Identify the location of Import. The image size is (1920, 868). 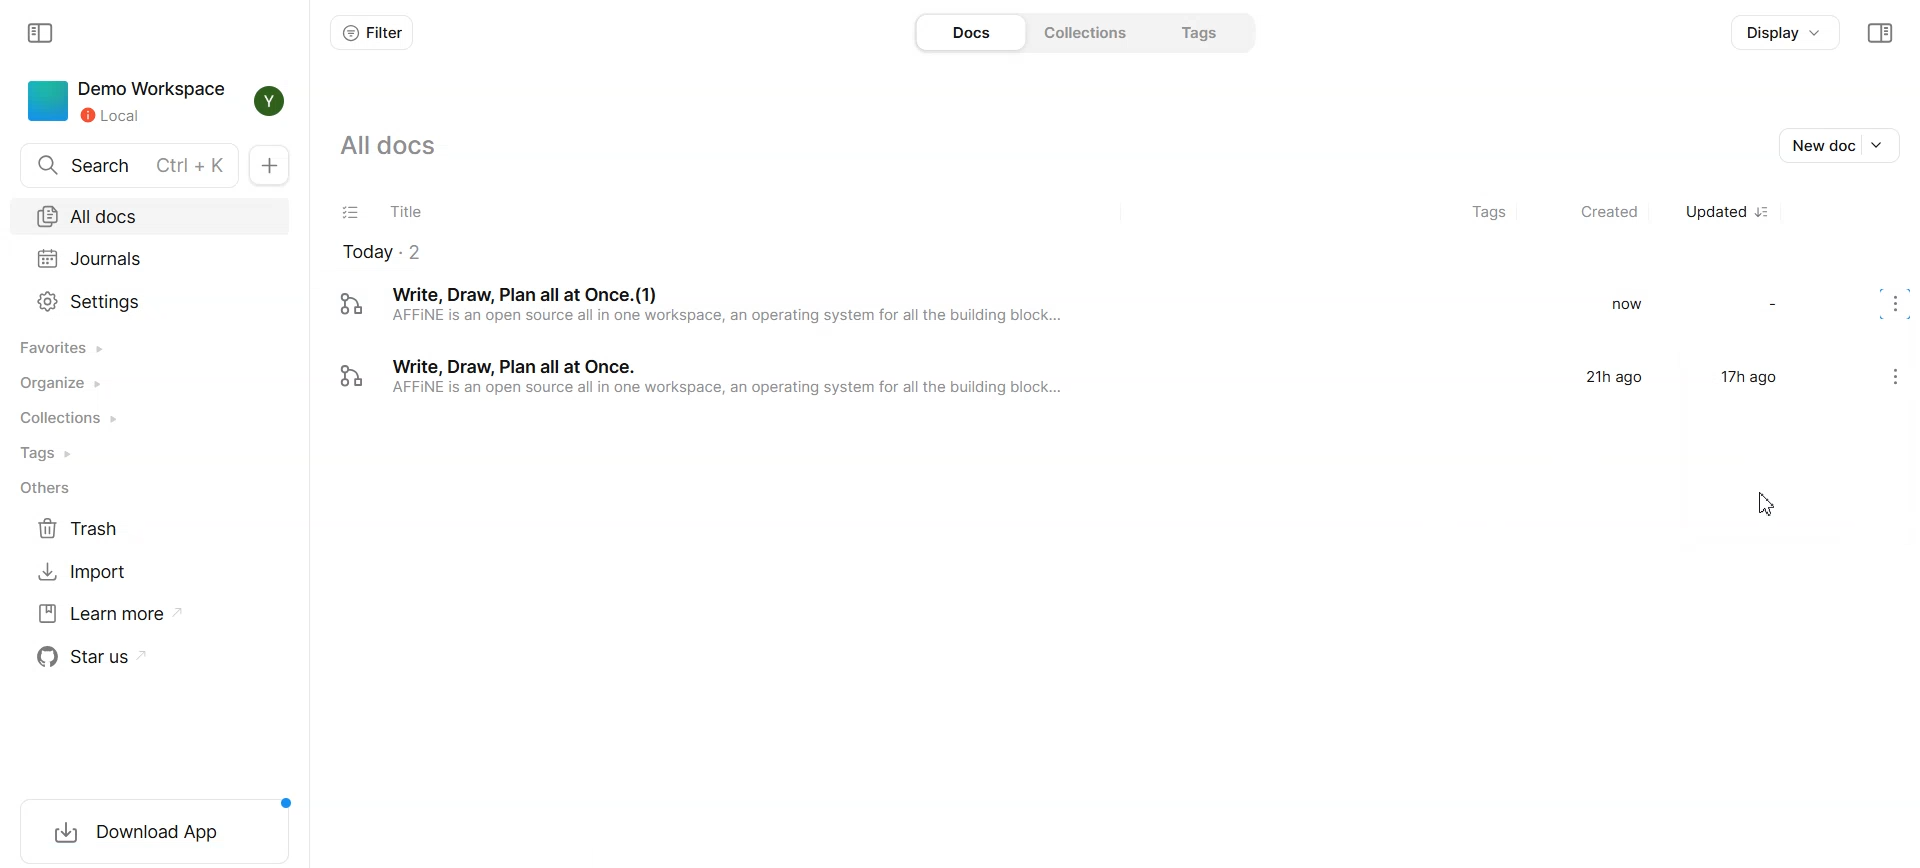
(152, 573).